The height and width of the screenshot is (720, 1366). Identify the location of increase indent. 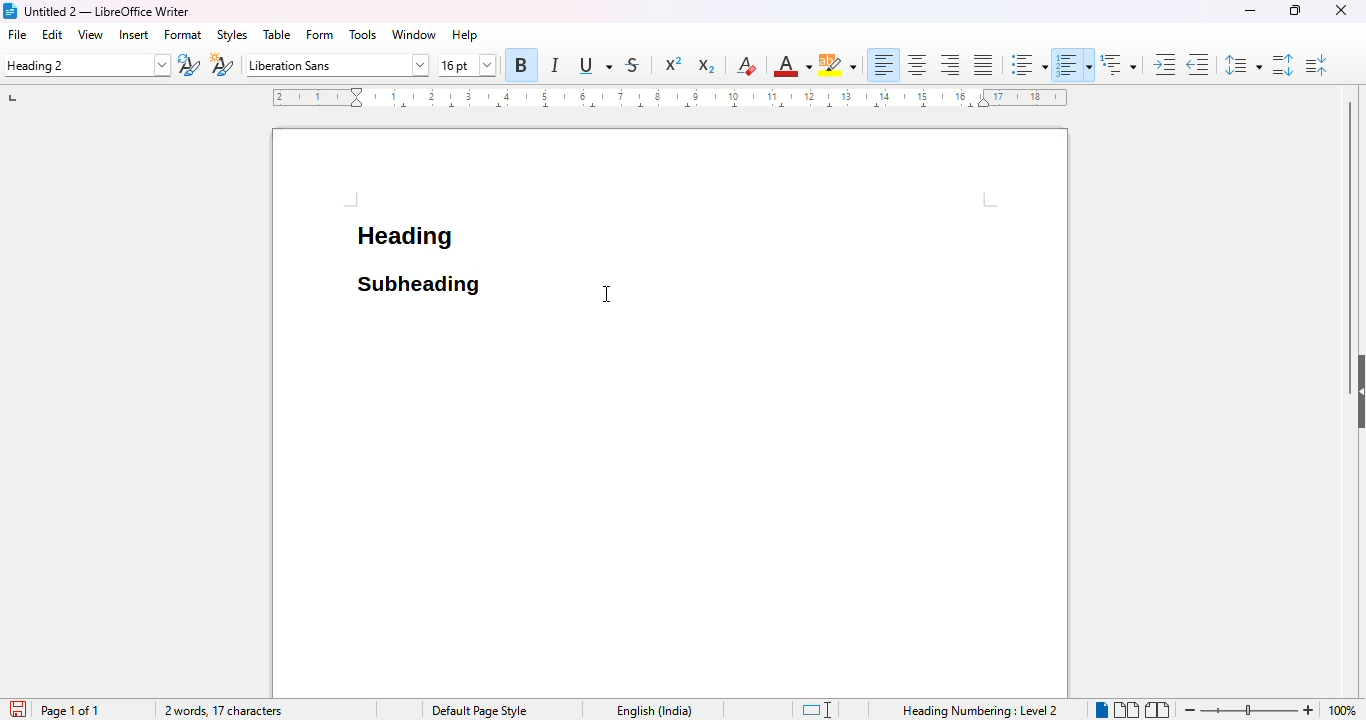
(1163, 64).